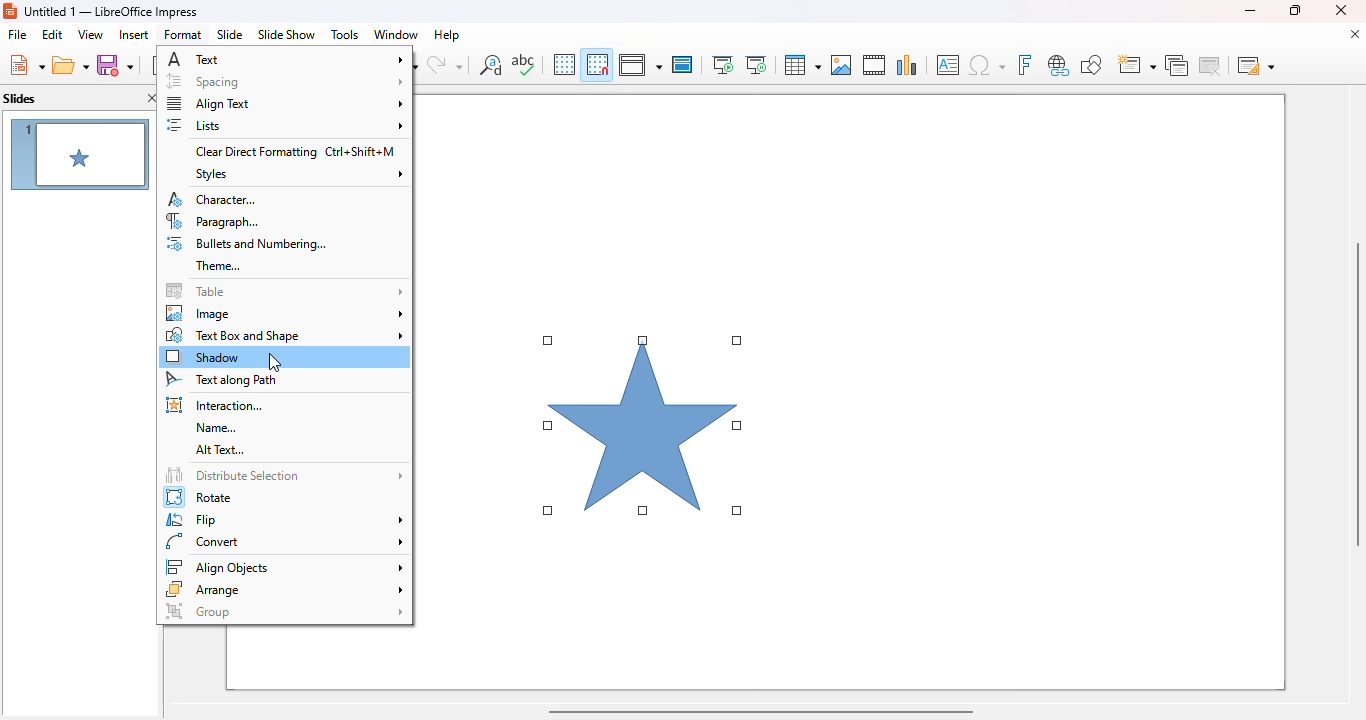 The image size is (1366, 720). What do you see at coordinates (284, 520) in the screenshot?
I see `flip` at bounding box center [284, 520].